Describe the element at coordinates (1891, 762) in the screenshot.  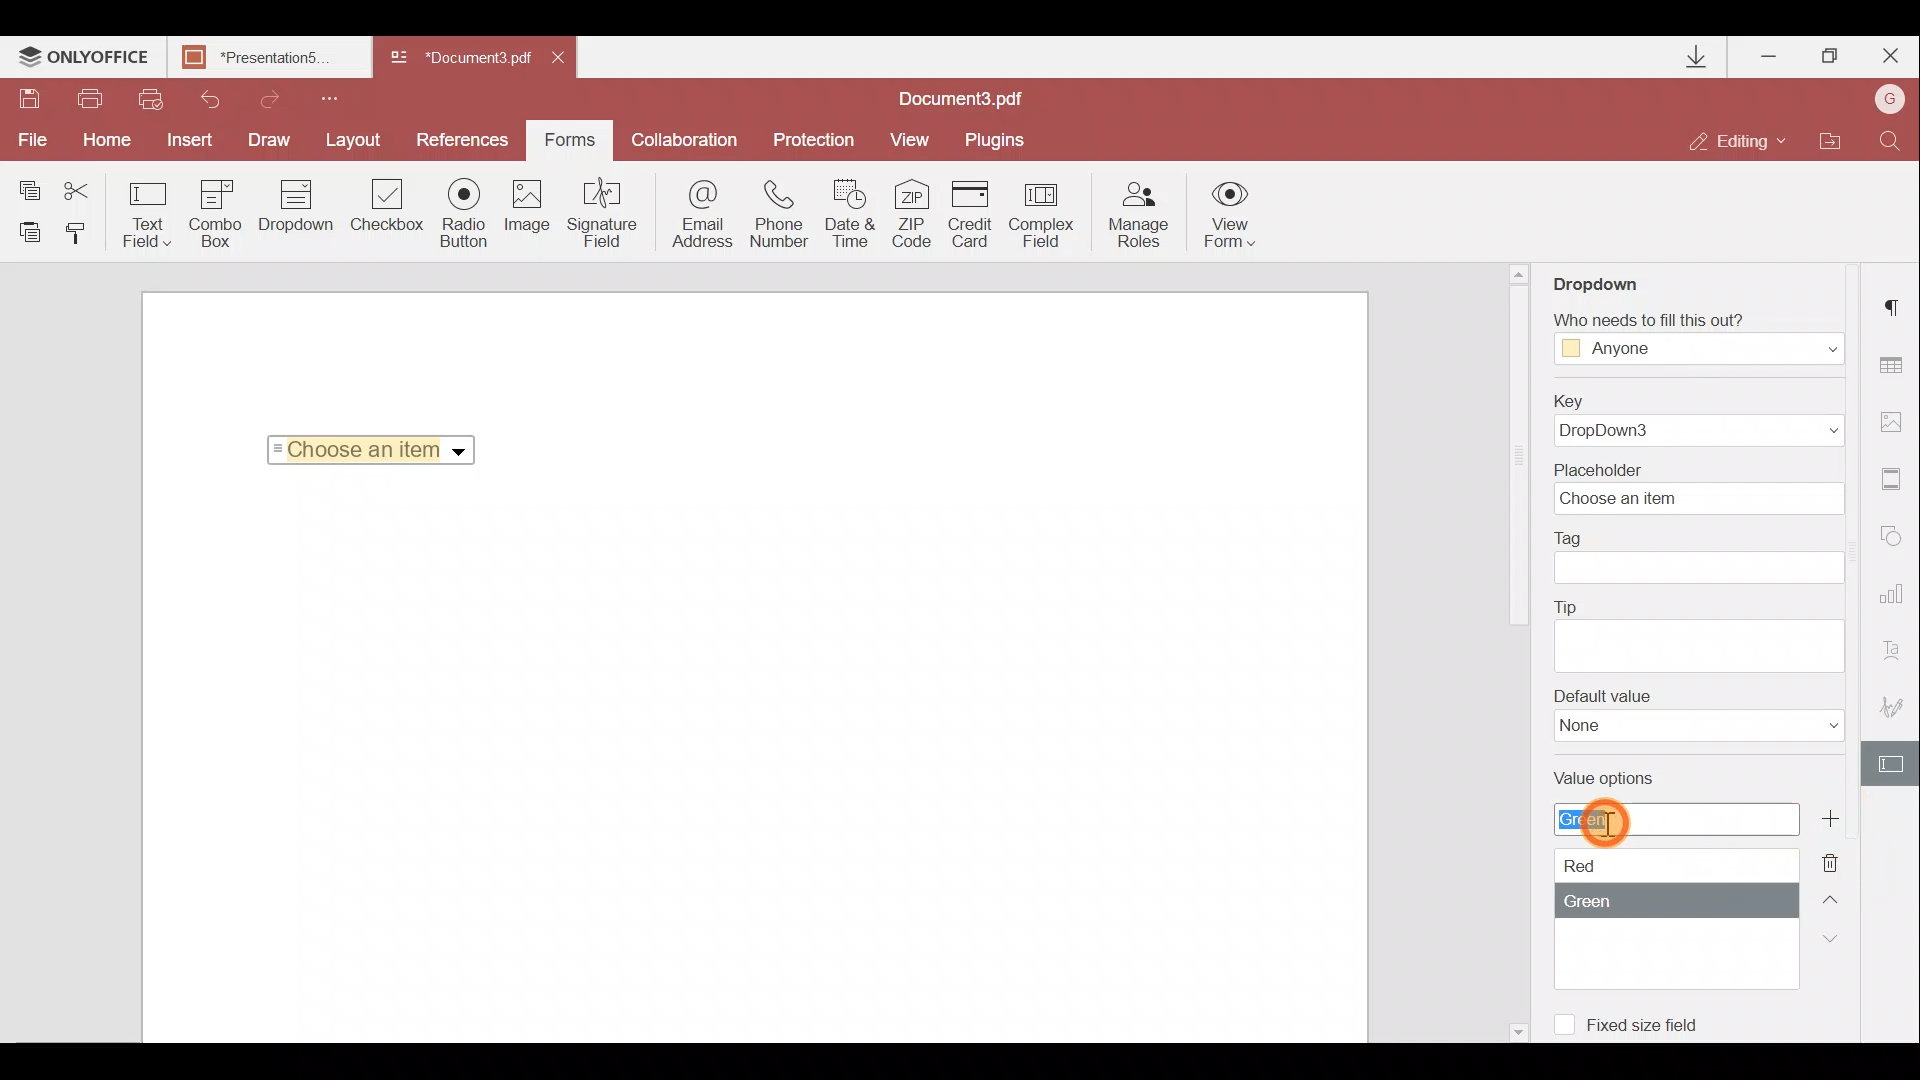
I see `Form settings` at that location.